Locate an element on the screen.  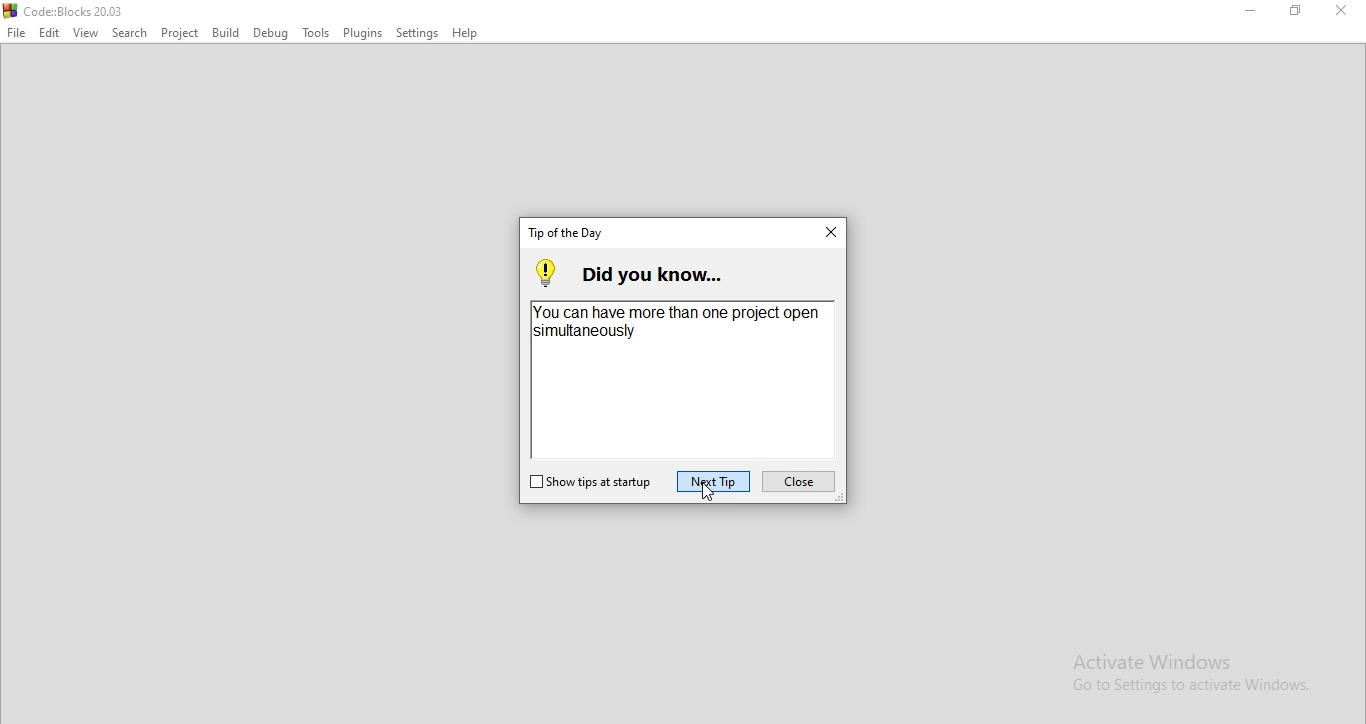
Edit  is located at coordinates (49, 34).